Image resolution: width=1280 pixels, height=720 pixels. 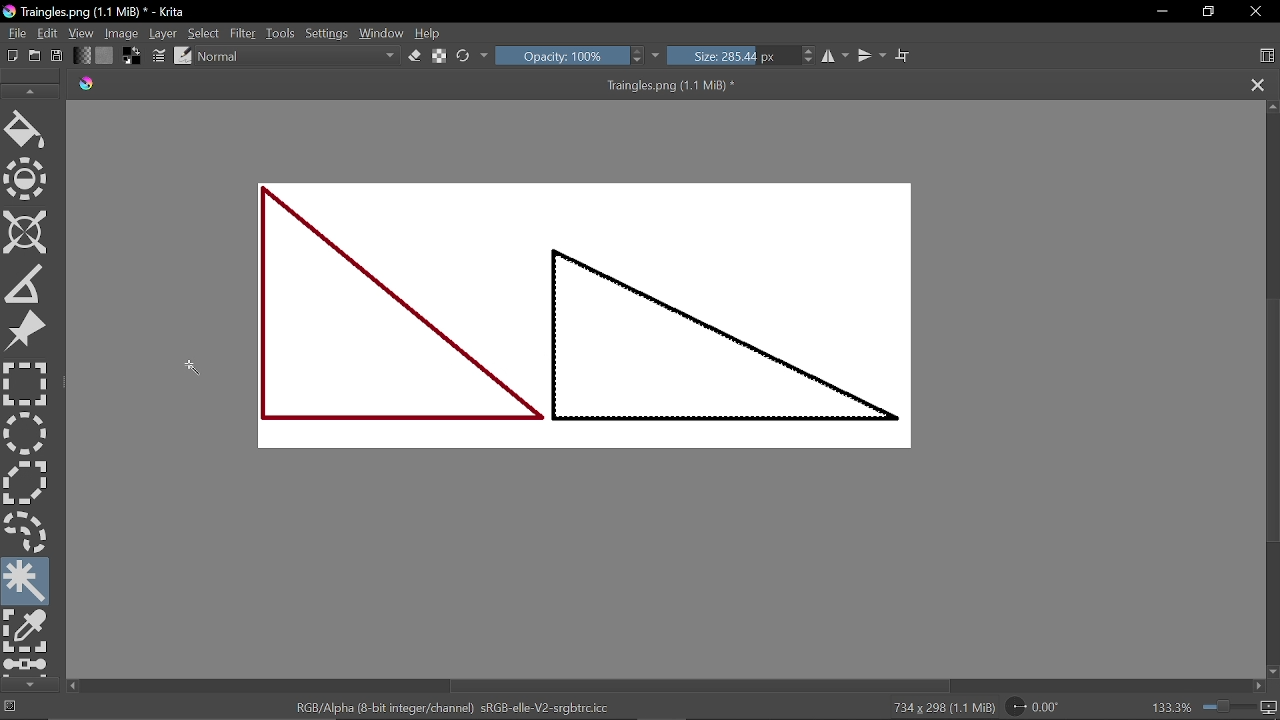 What do you see at coordinates (102, 12) in the screenshot?
I see `Current window` at bounding box center [102, 12].